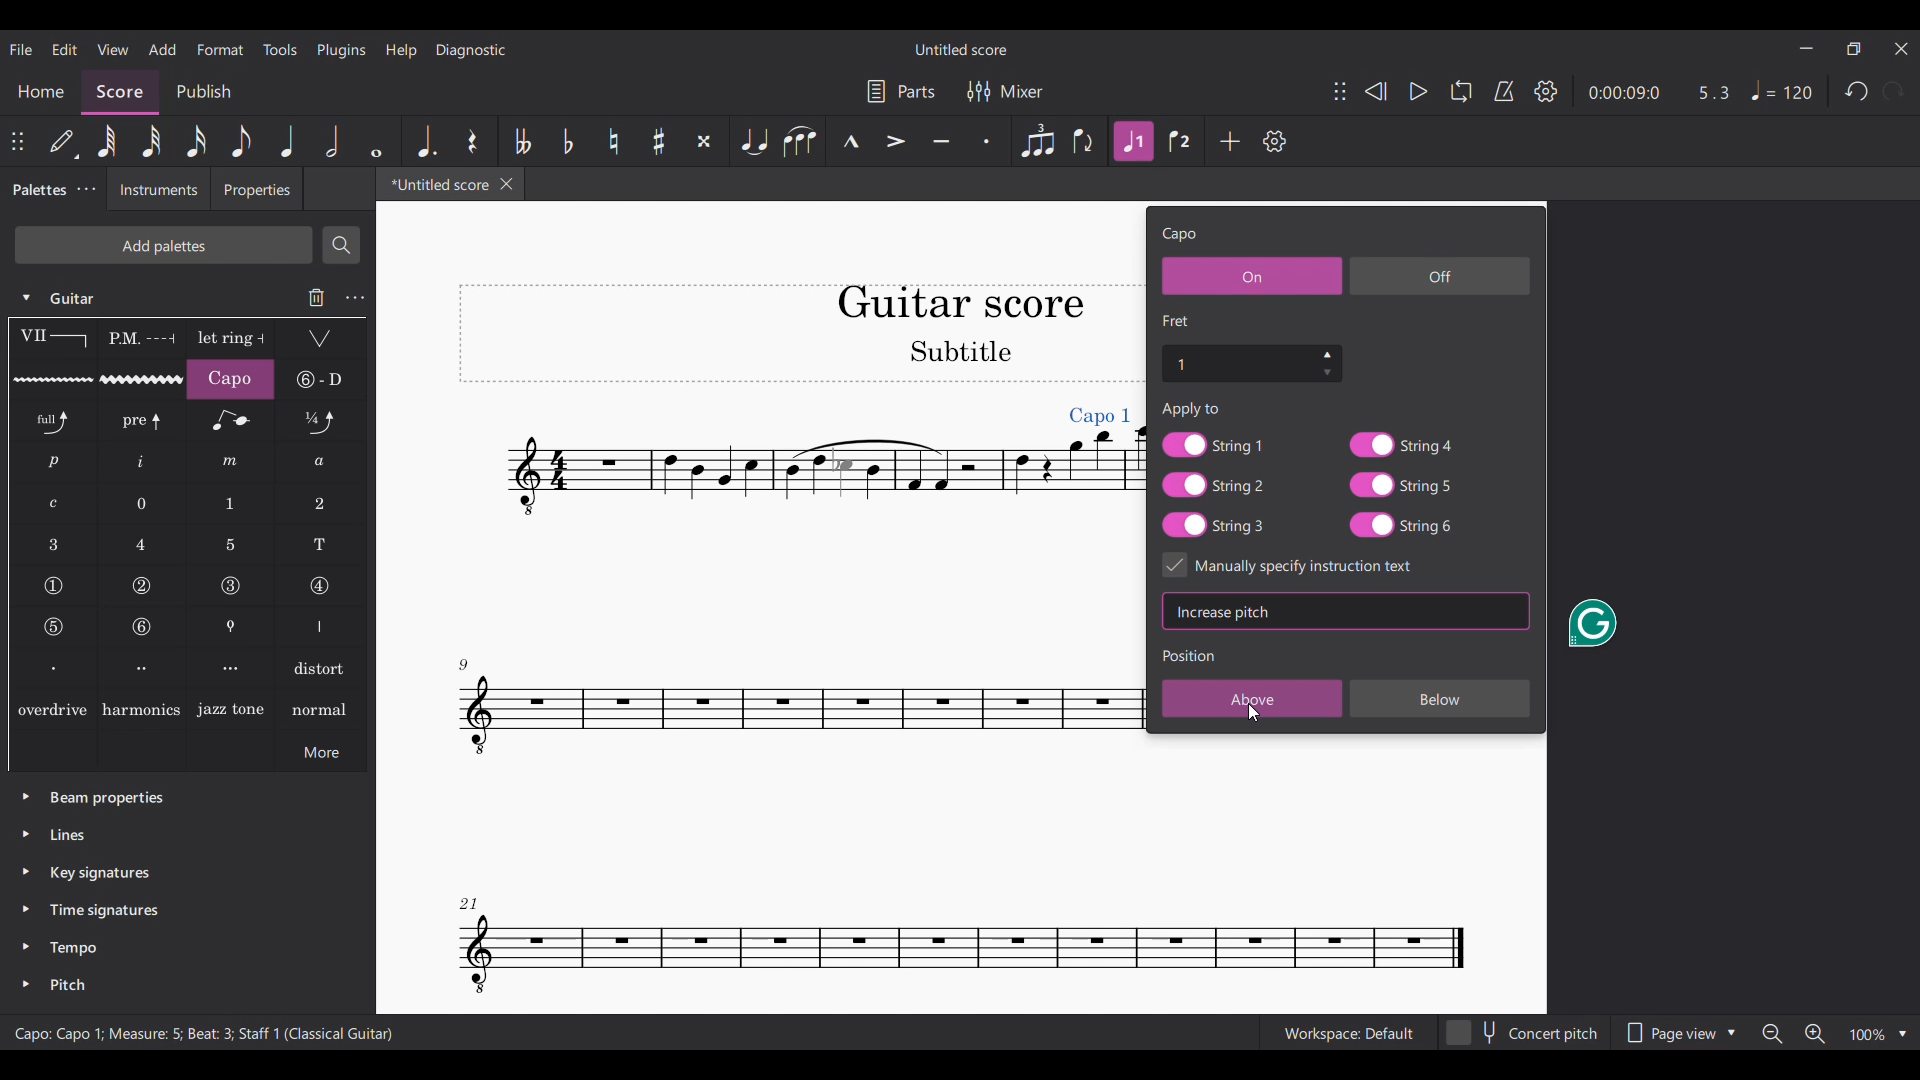 The width and height of the screenshot is (1920, 1080). Describe the element at coordinates (232, 504) in the screenshot. I see `LH guitar fingering 1` at that location.